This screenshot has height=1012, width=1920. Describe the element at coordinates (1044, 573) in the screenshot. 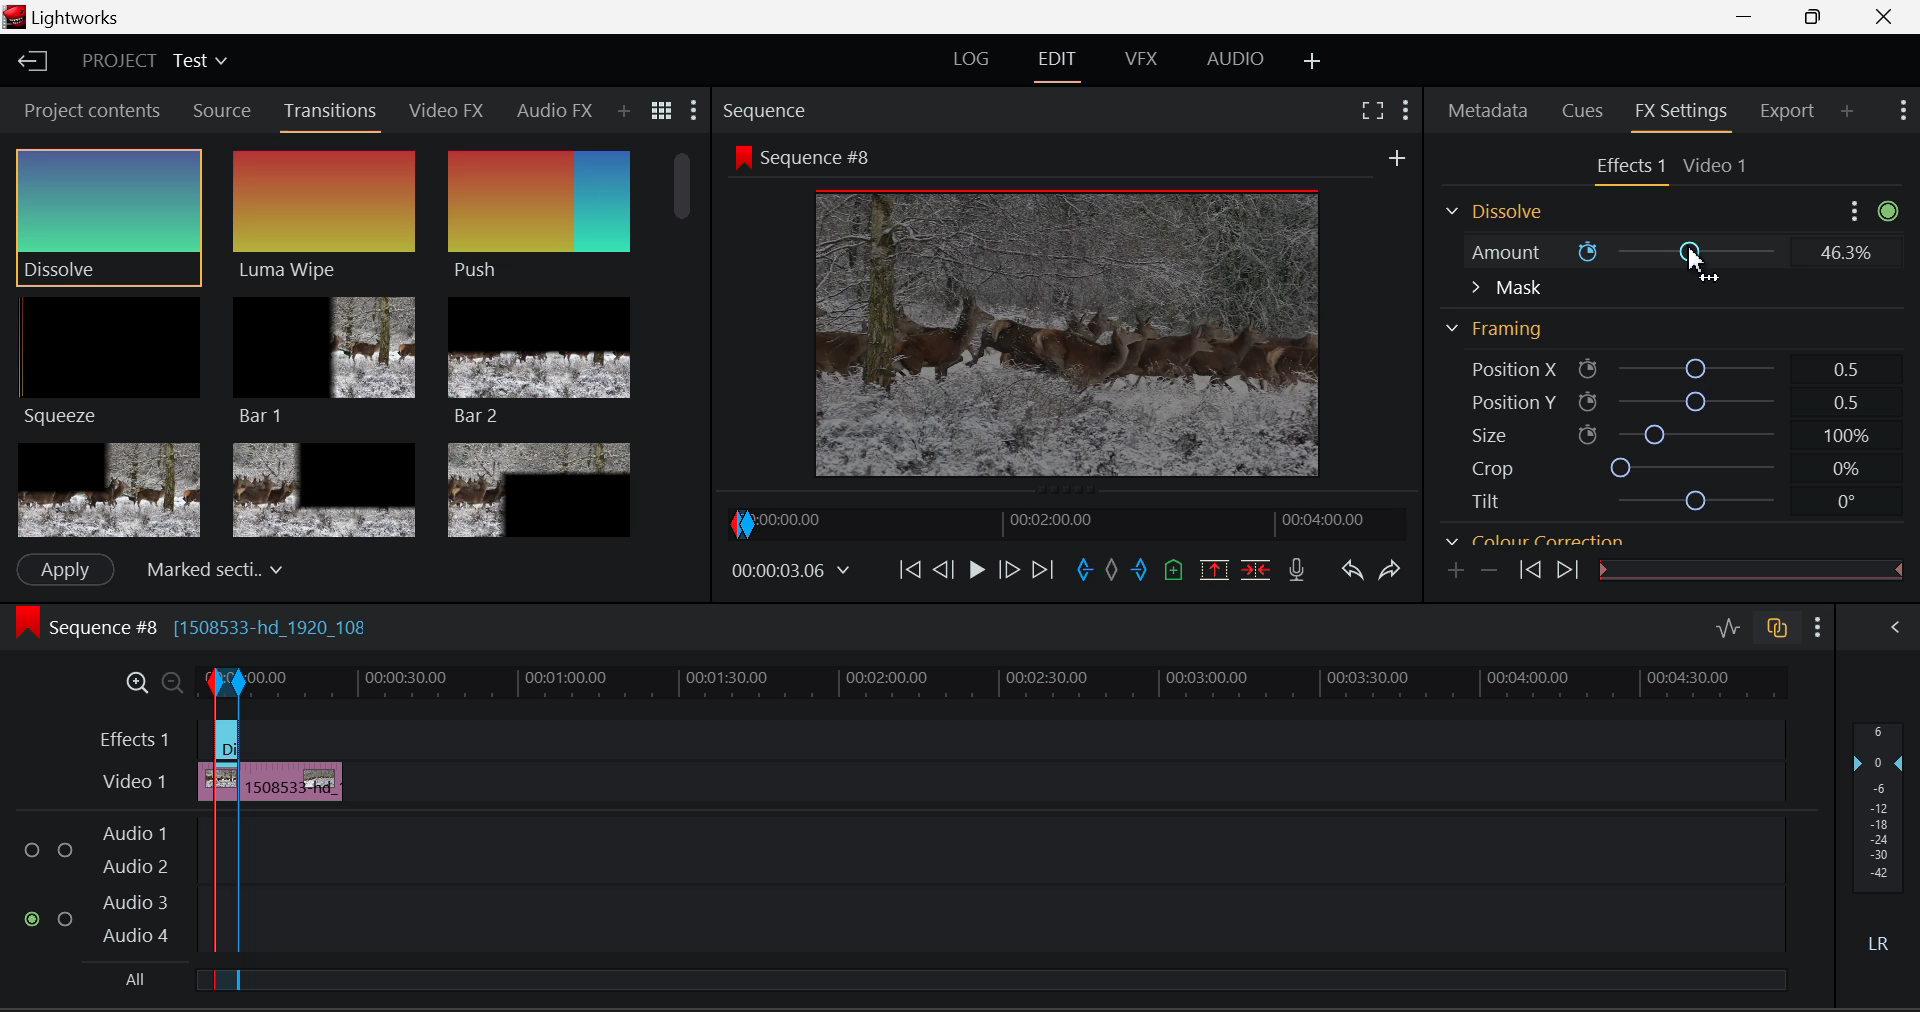

I see `To End` at that location.